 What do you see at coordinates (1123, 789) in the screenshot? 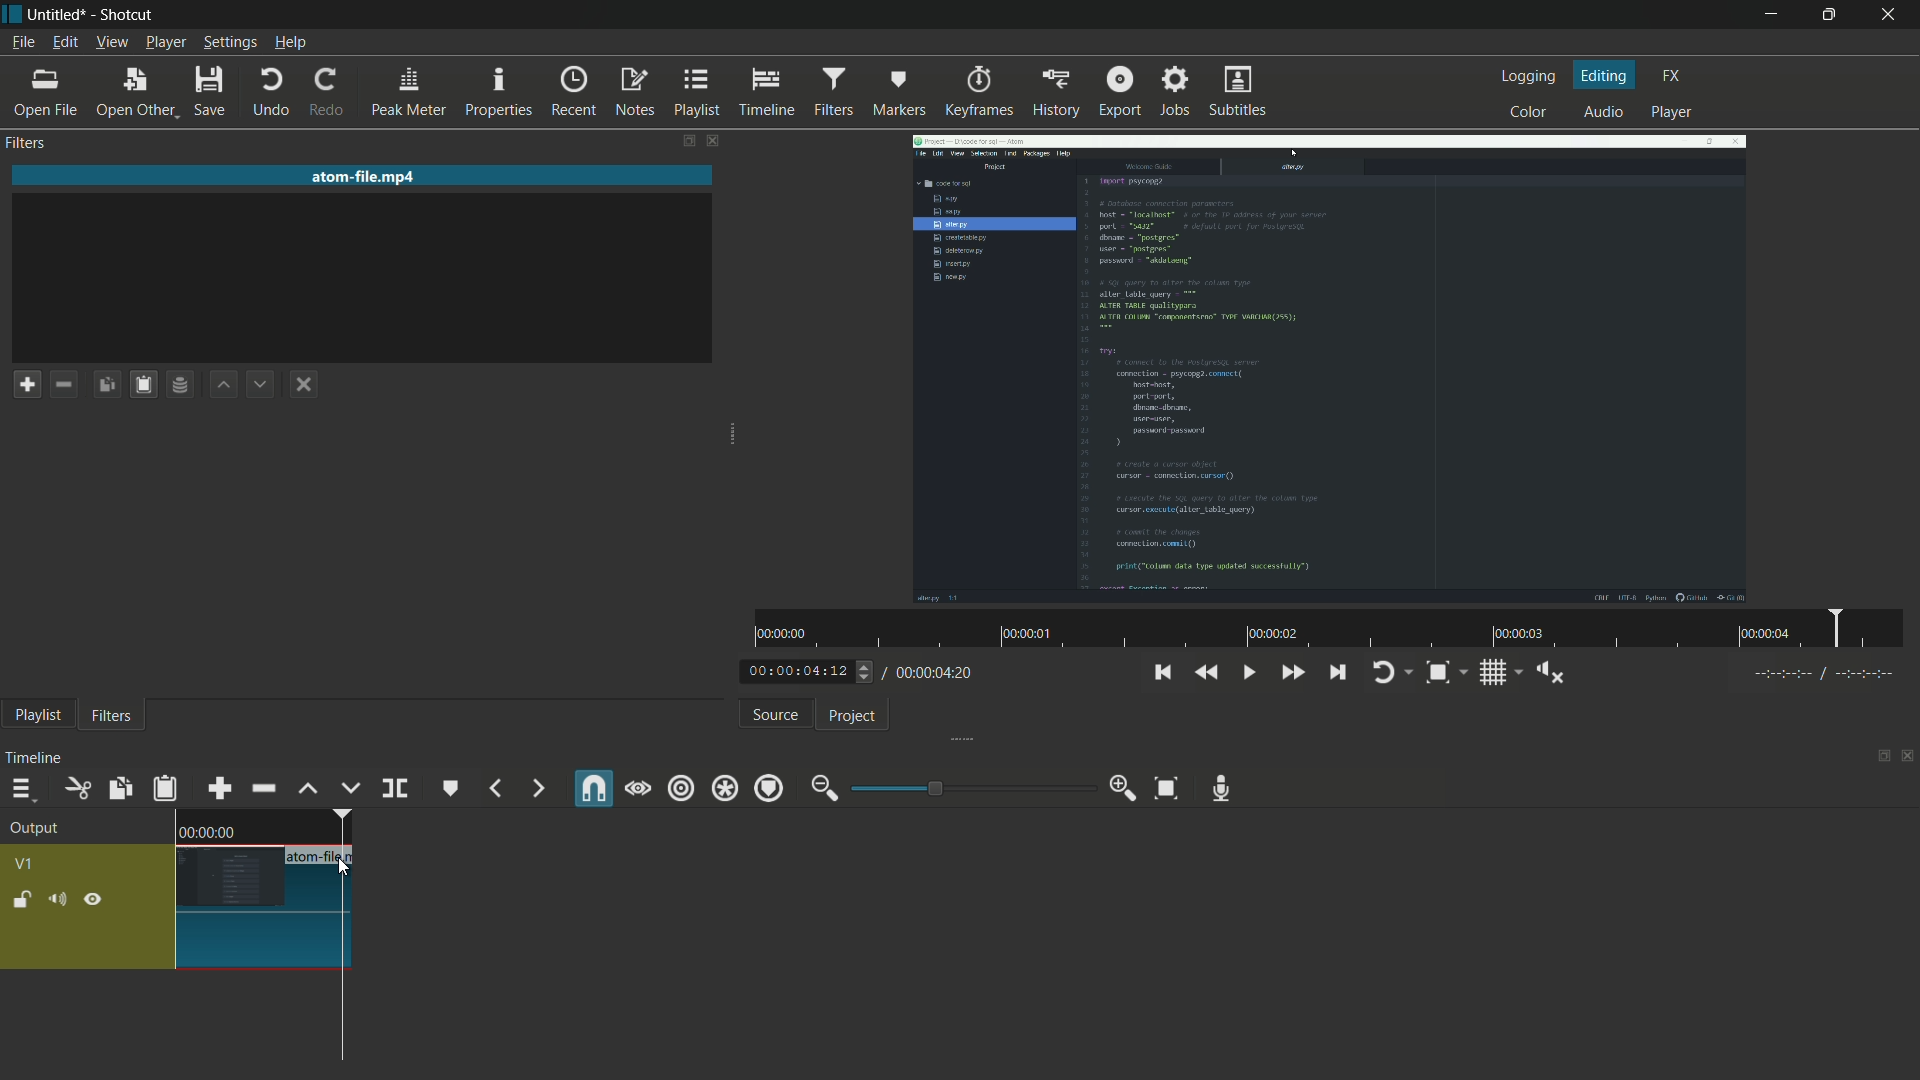
I see `zoom in` at bounding box center [1123, 789].